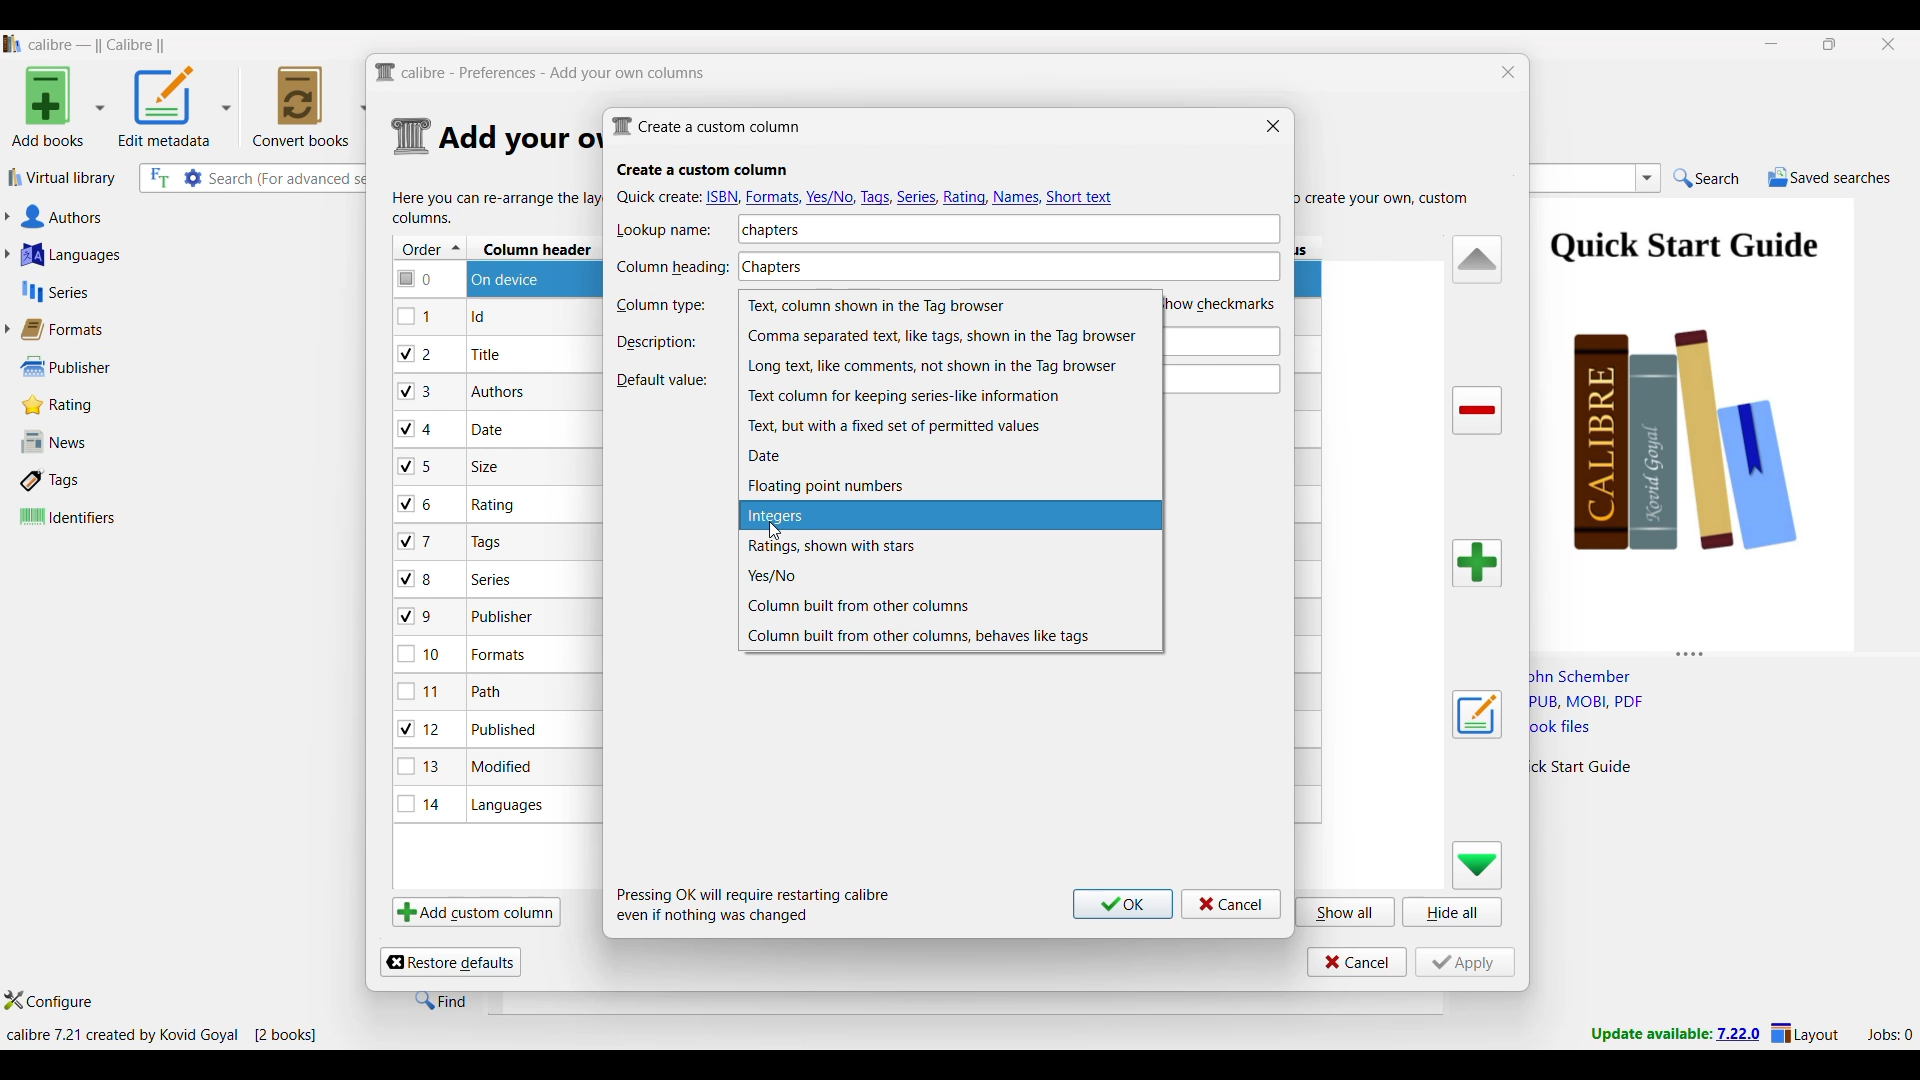  Describe the element at coordinates (950, 546) in the screenshot. I see `Ratings` at that location.